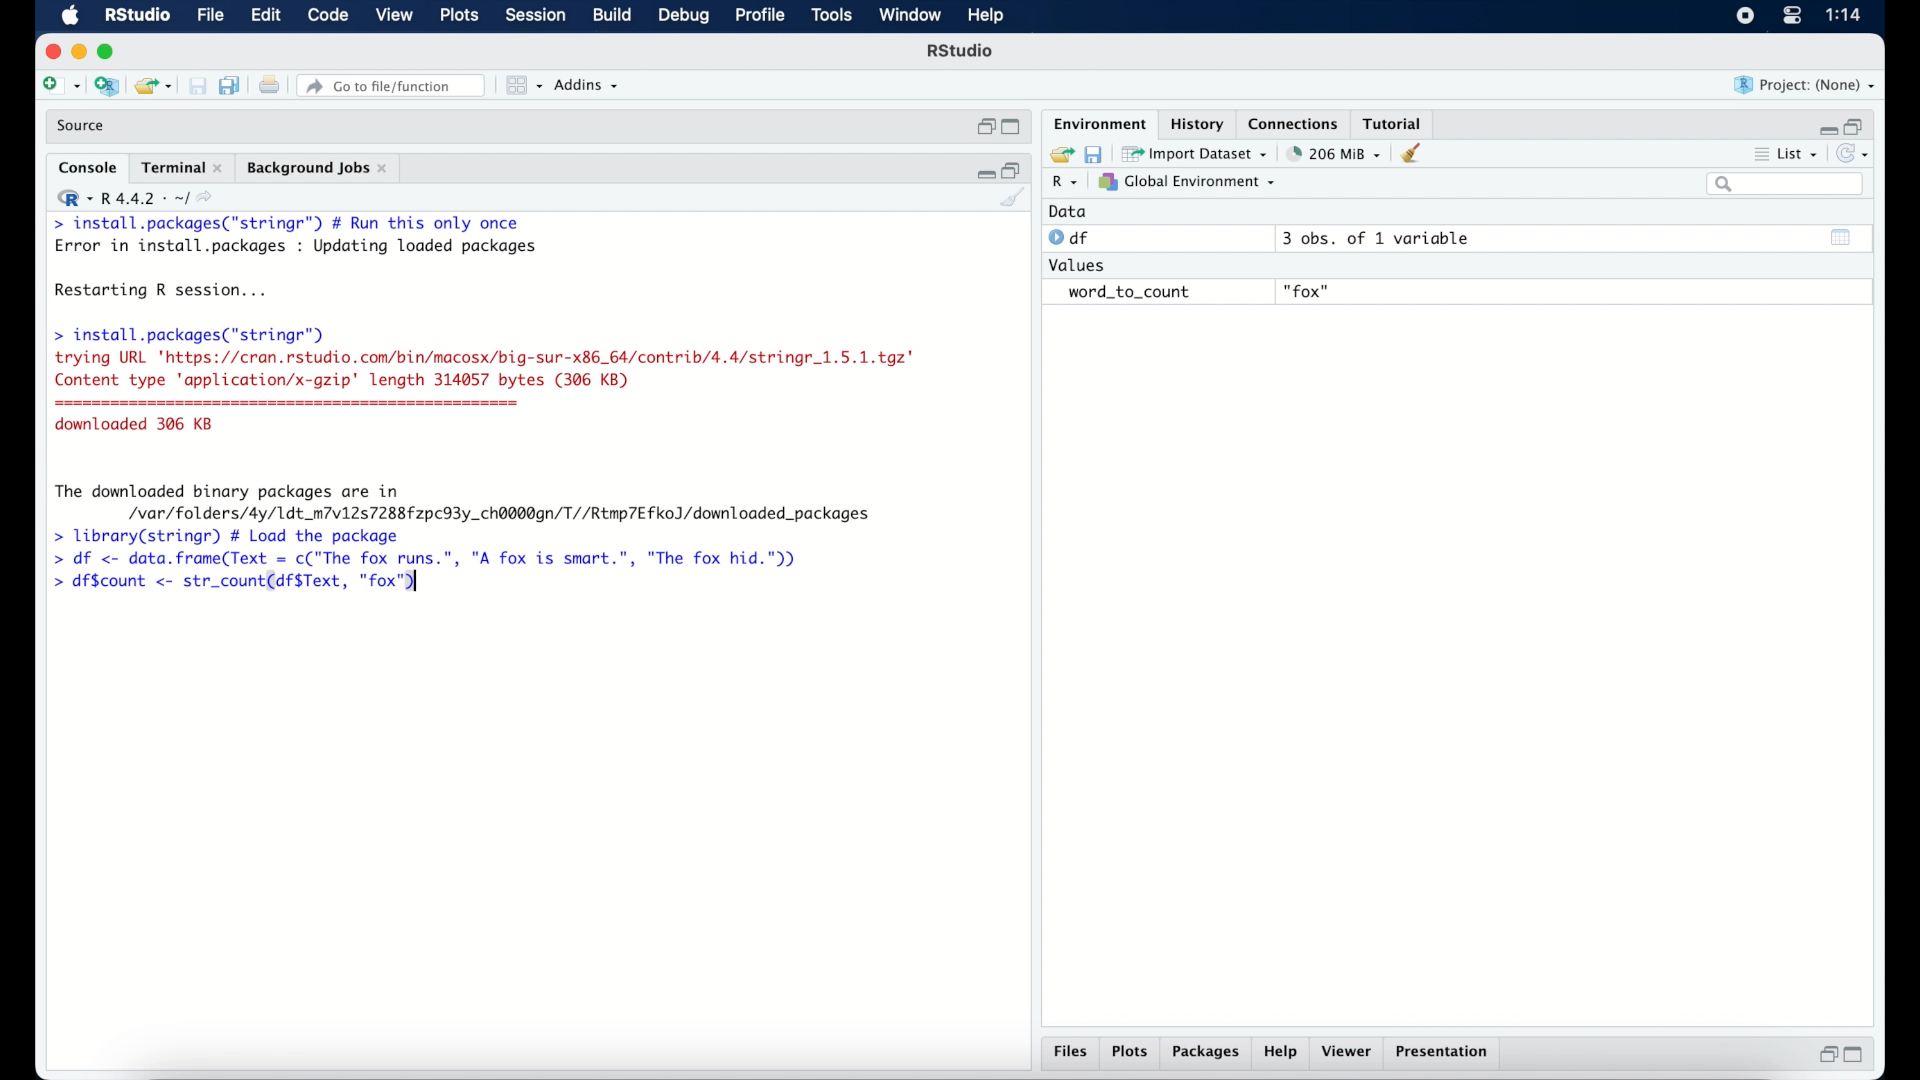 The image size is (1920, 1080). What do you see at coordinates (1079, 263) in the screenshot?
I see `values` at bounding box center [1079, 263].